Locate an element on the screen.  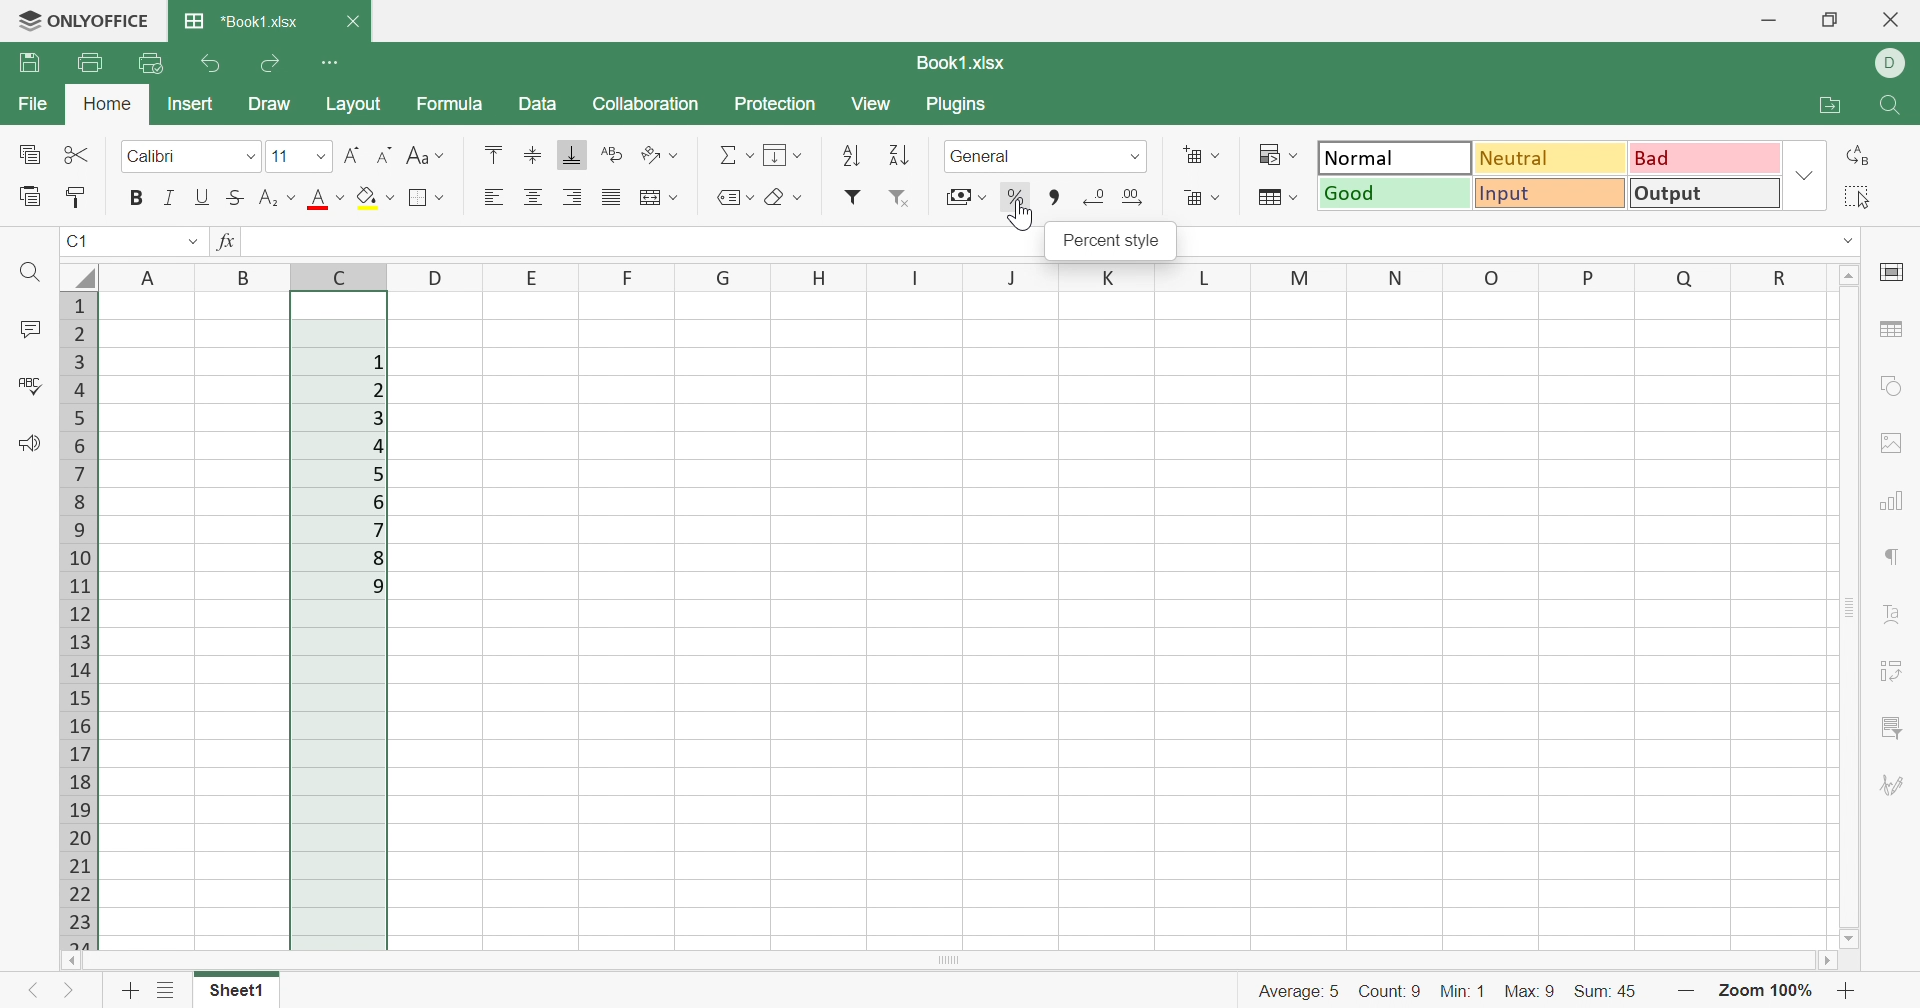
Zoom out is located at coordinates (1846, 991).